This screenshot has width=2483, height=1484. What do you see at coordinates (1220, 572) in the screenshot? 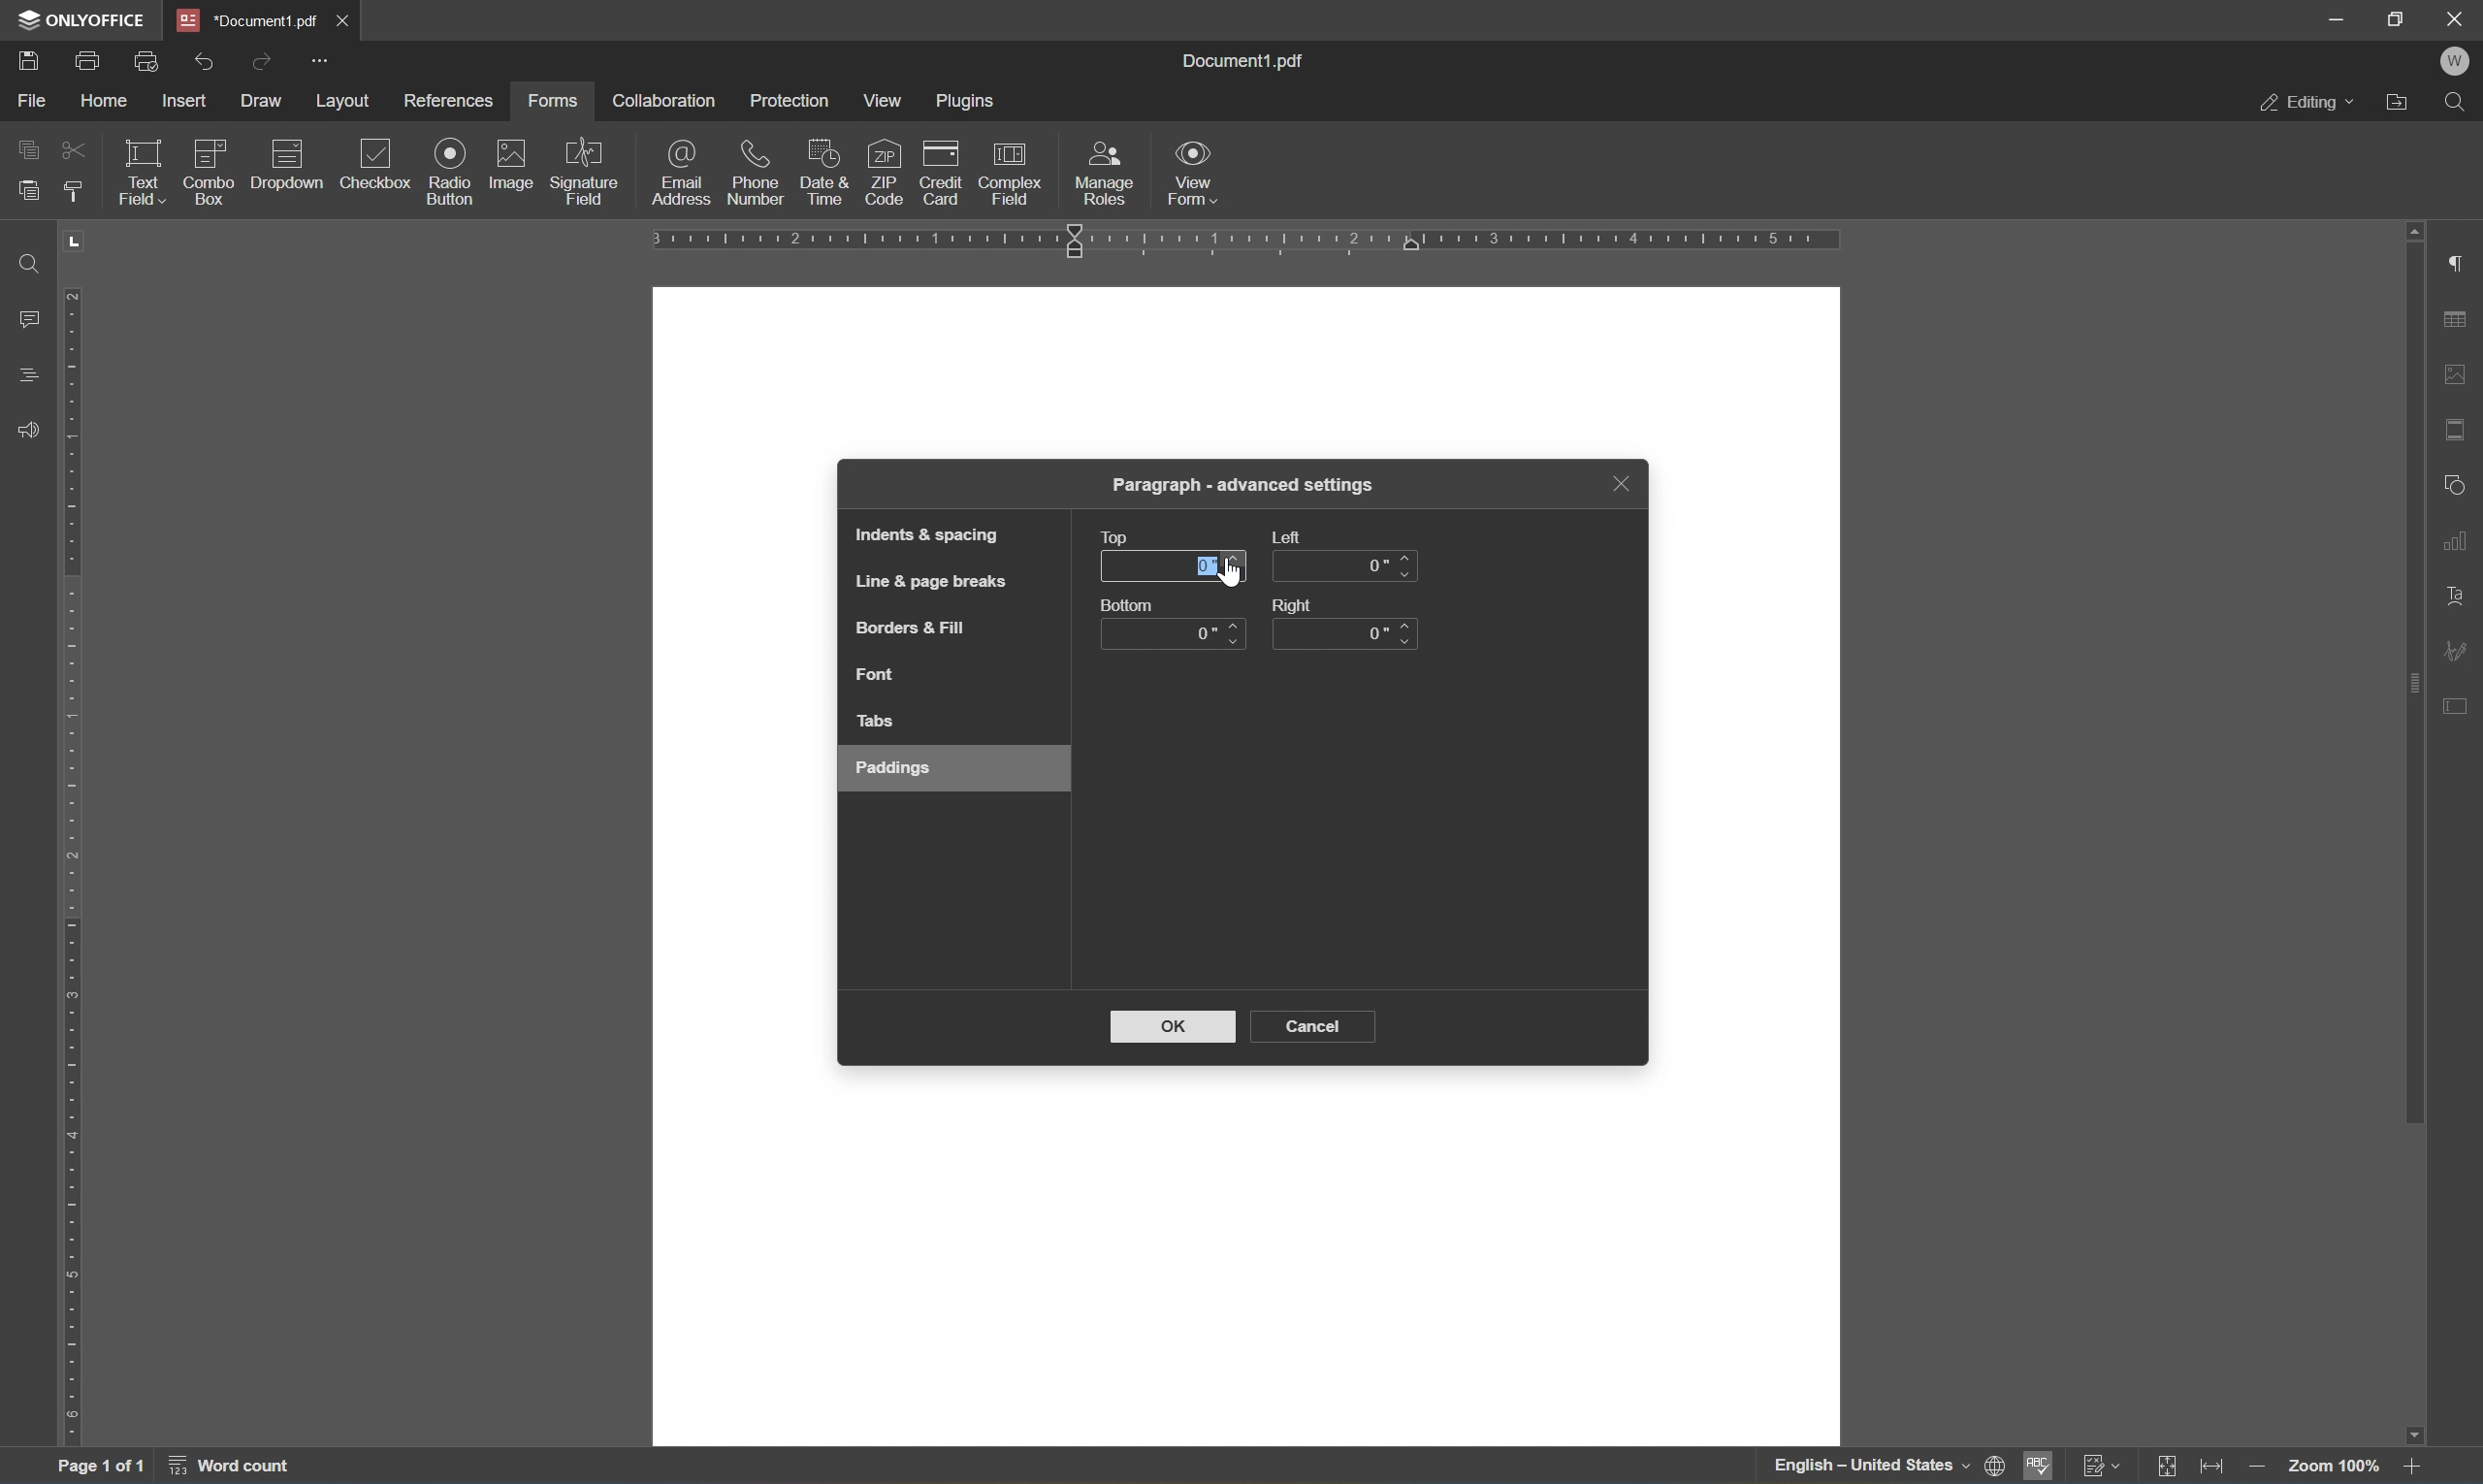
I see `0 with active cursor` at bounding box center [1220, 572].